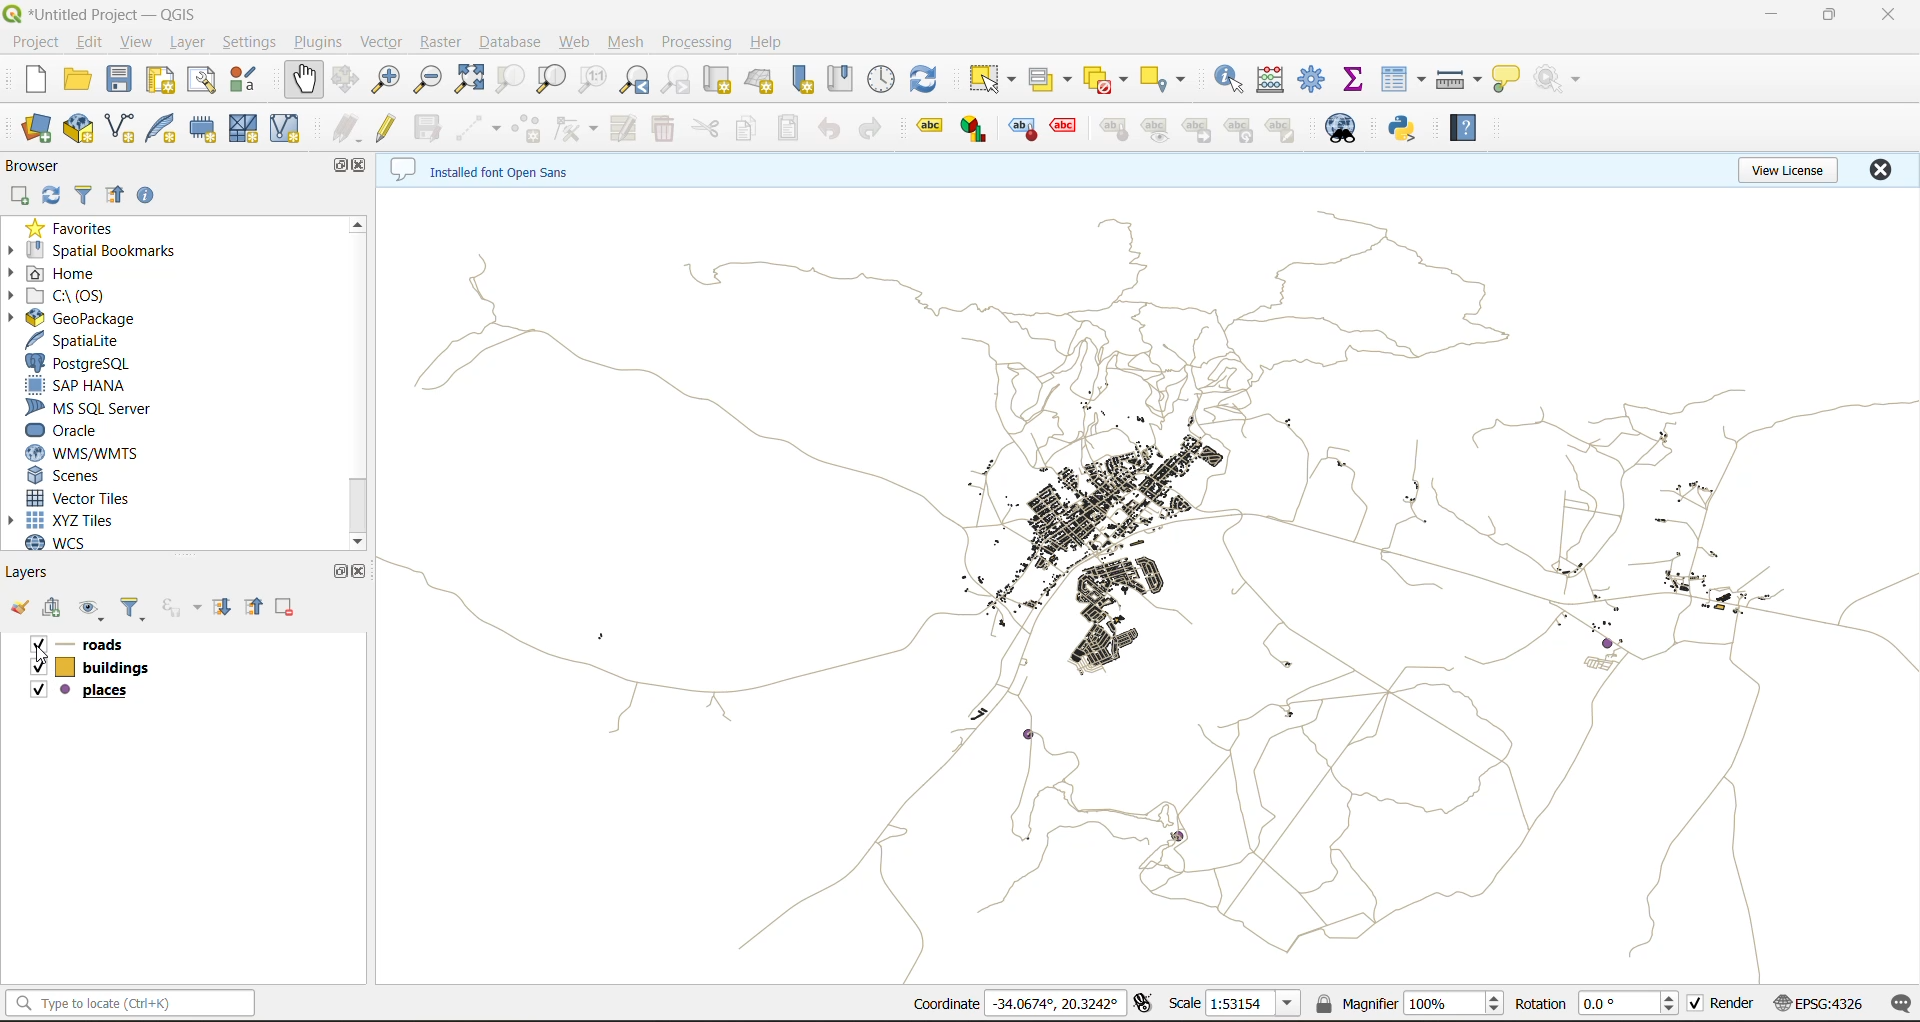 This screenshot has height=1022, width=1920. I want to click on remove, so click(286, 608).